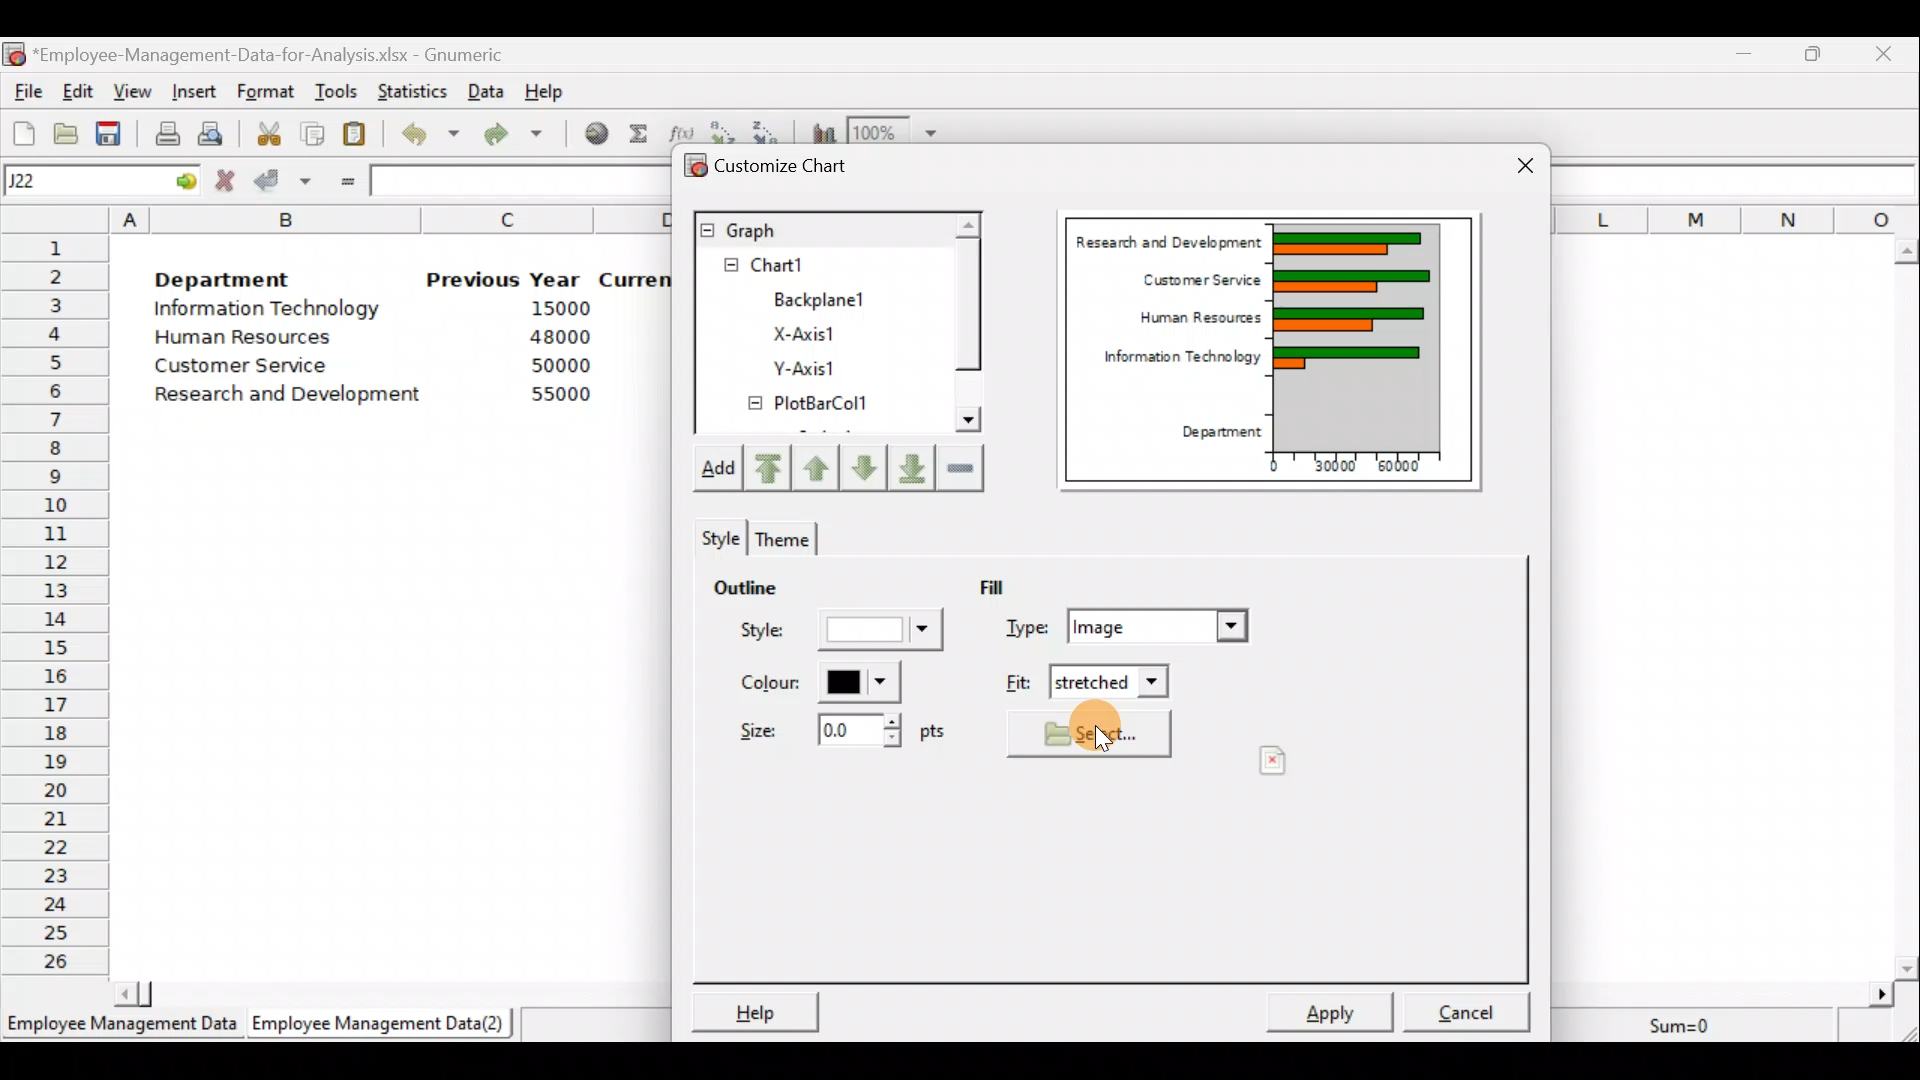 The height and width of the screenshot is (1080, 1920). What do you see at coordinates (227, 181) in the screenshot?
I see `Cancel change` at bounding box center [227, 181].